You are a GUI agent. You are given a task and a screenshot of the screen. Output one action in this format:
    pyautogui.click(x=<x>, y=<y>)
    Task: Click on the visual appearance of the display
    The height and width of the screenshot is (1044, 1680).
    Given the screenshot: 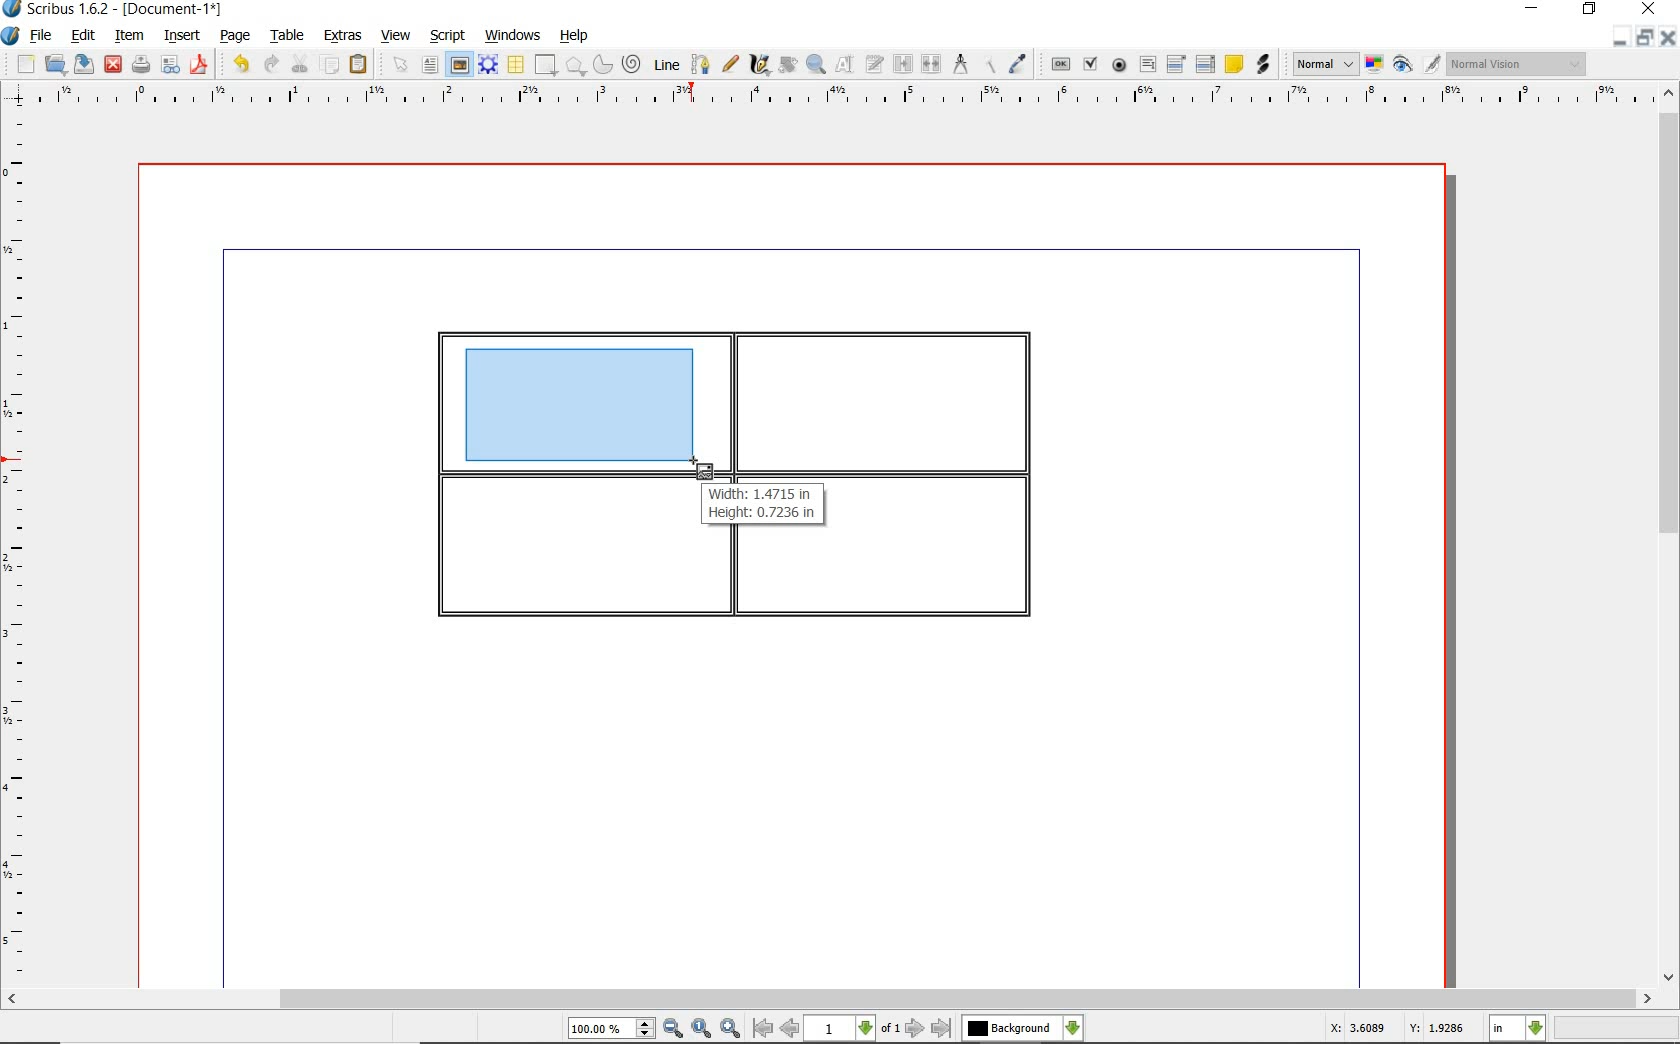 What is the action you would take?
    pyautogui.click(x=1514, y=64)
    